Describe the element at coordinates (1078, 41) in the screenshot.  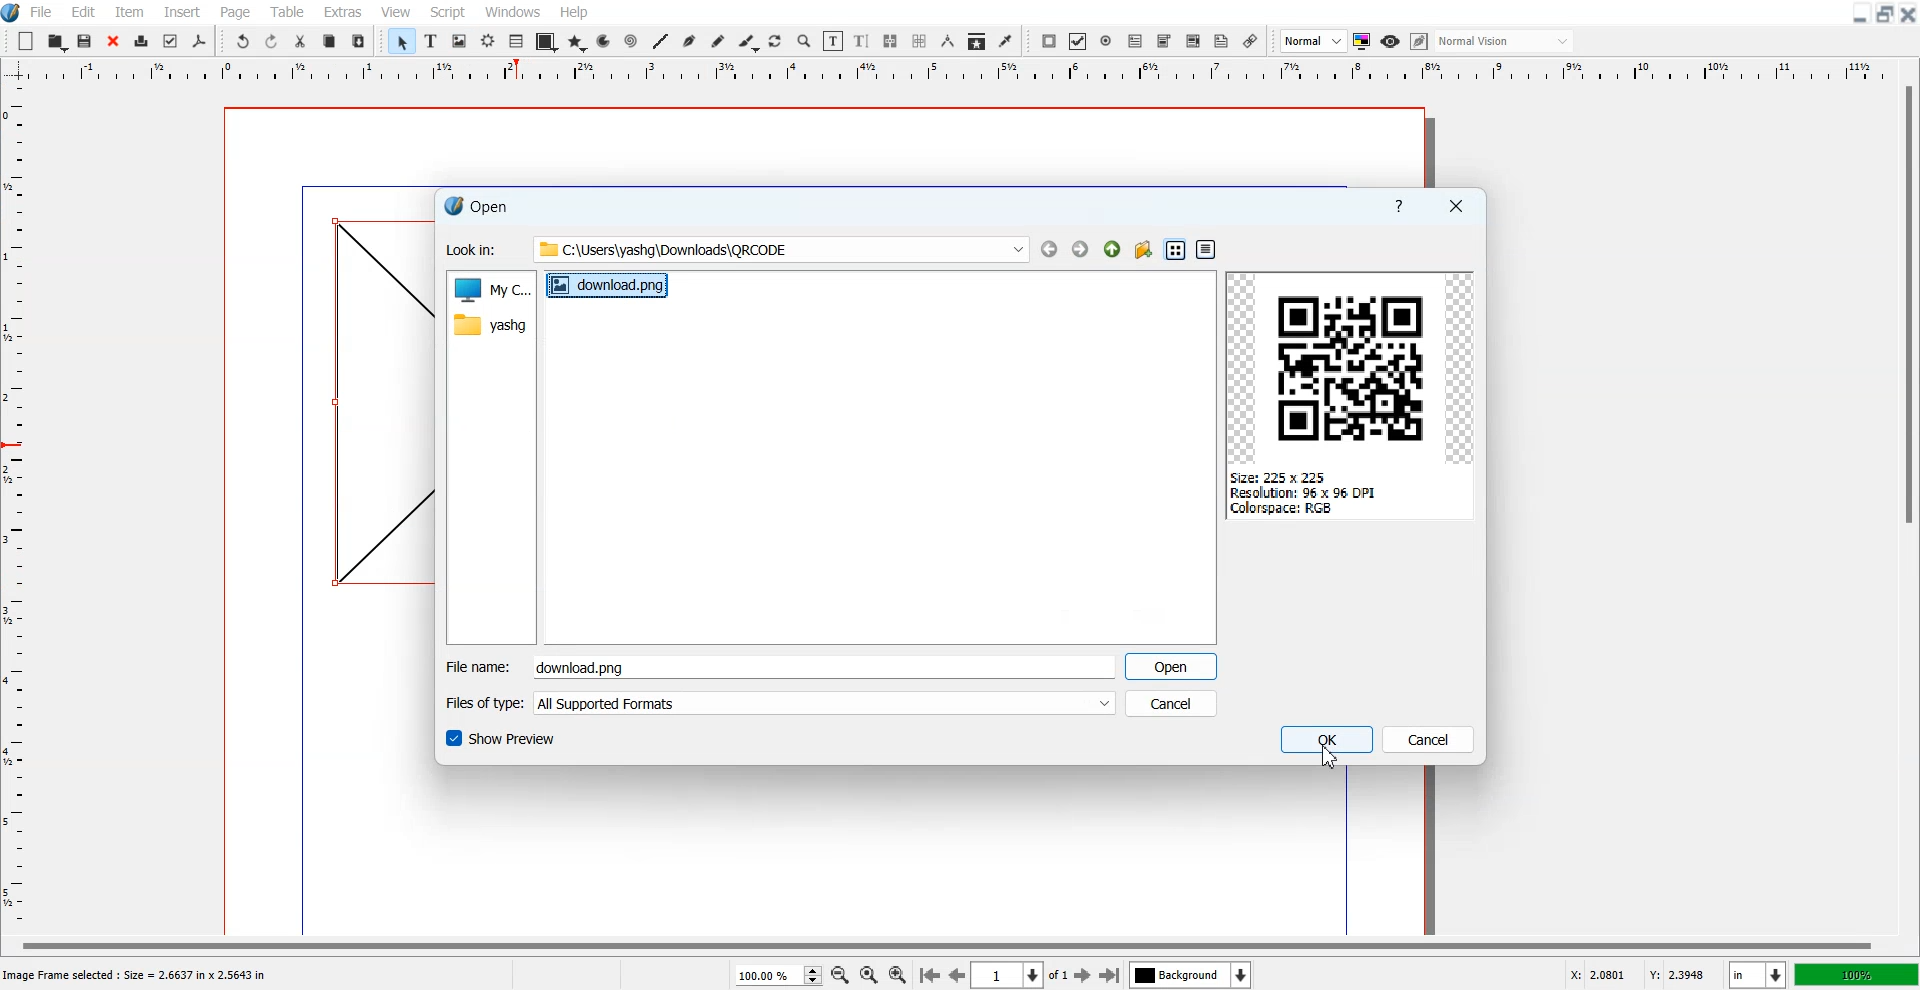
I see `PDF Check Box` at that location.